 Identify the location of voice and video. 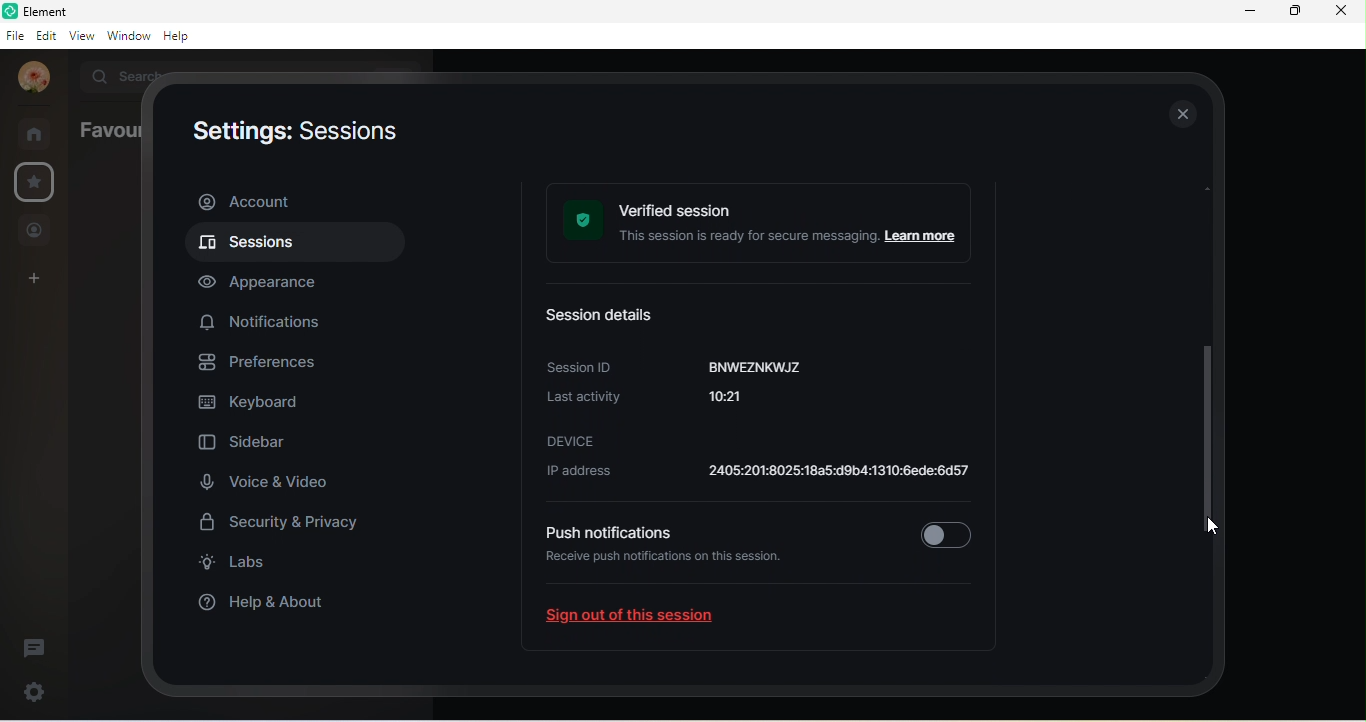
(265, 481).